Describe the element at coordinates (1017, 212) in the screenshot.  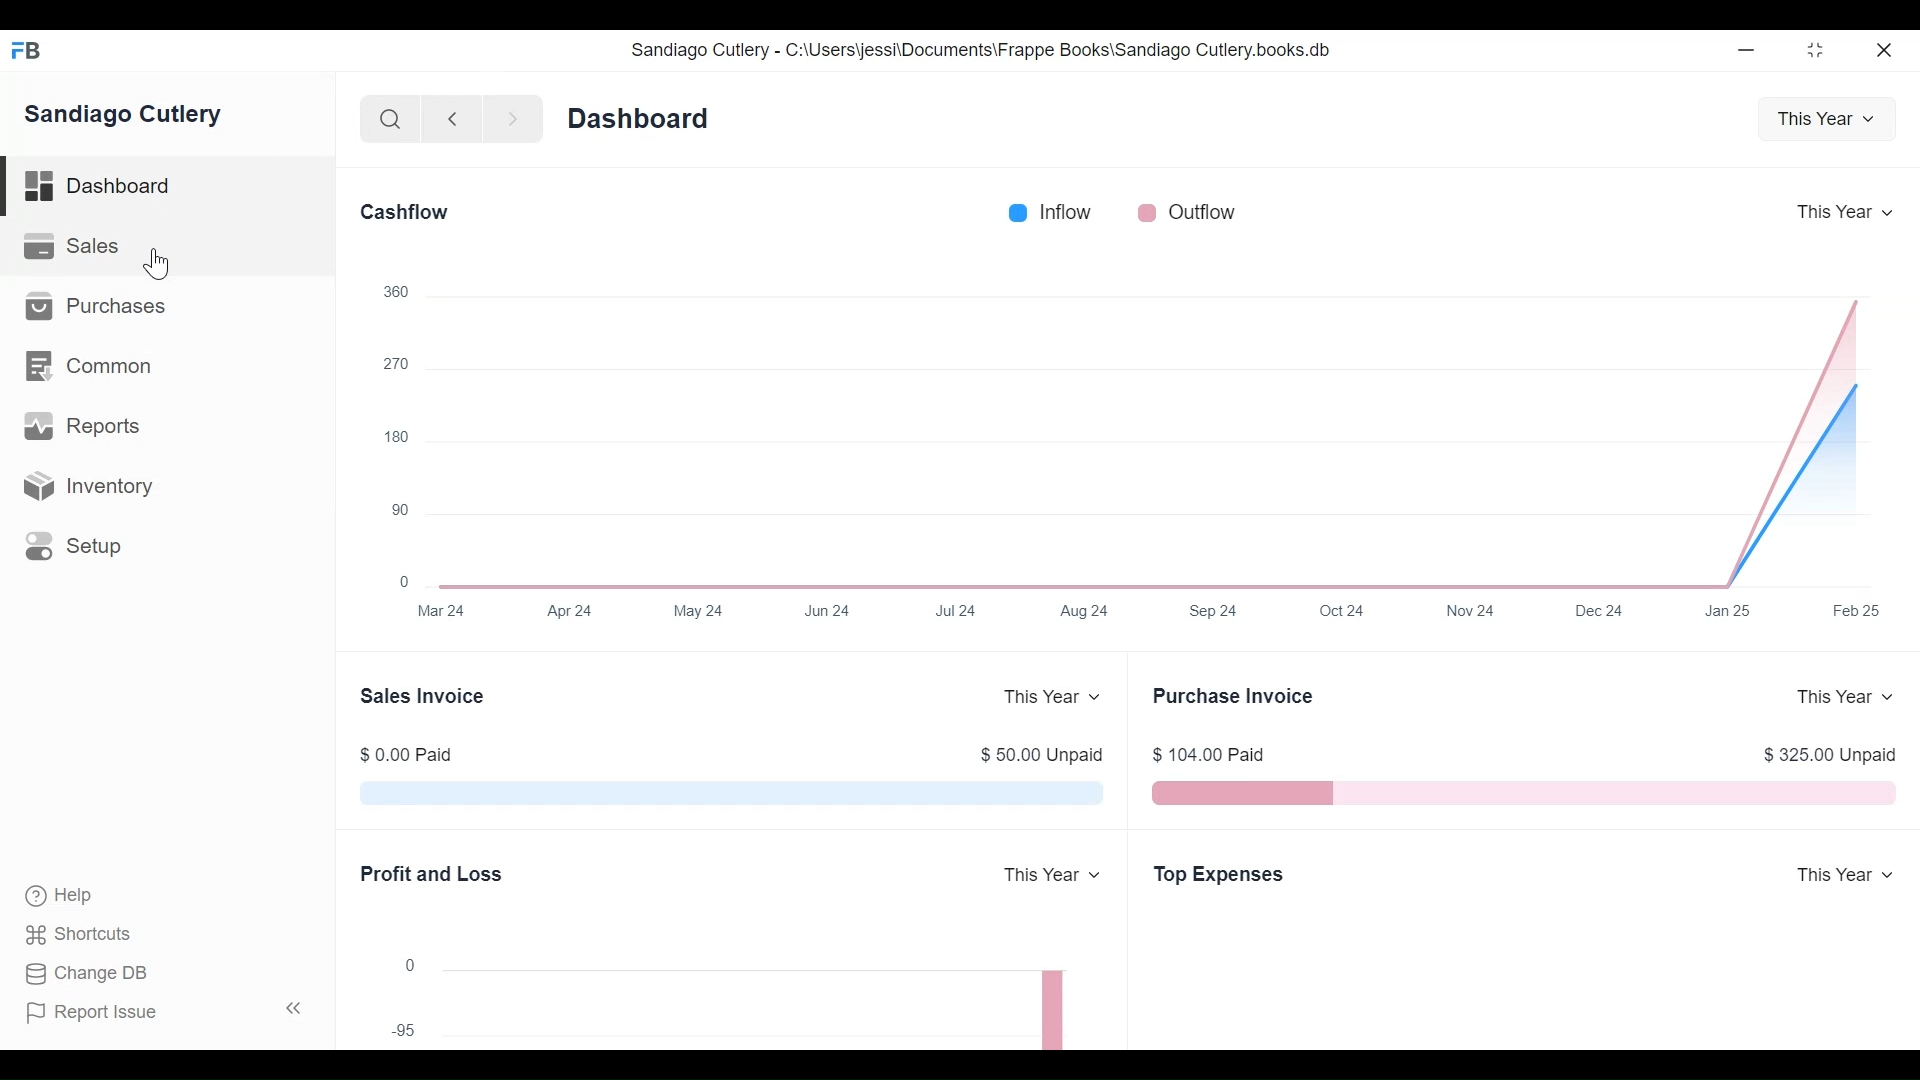
I see `Inflow color bar` at that location.